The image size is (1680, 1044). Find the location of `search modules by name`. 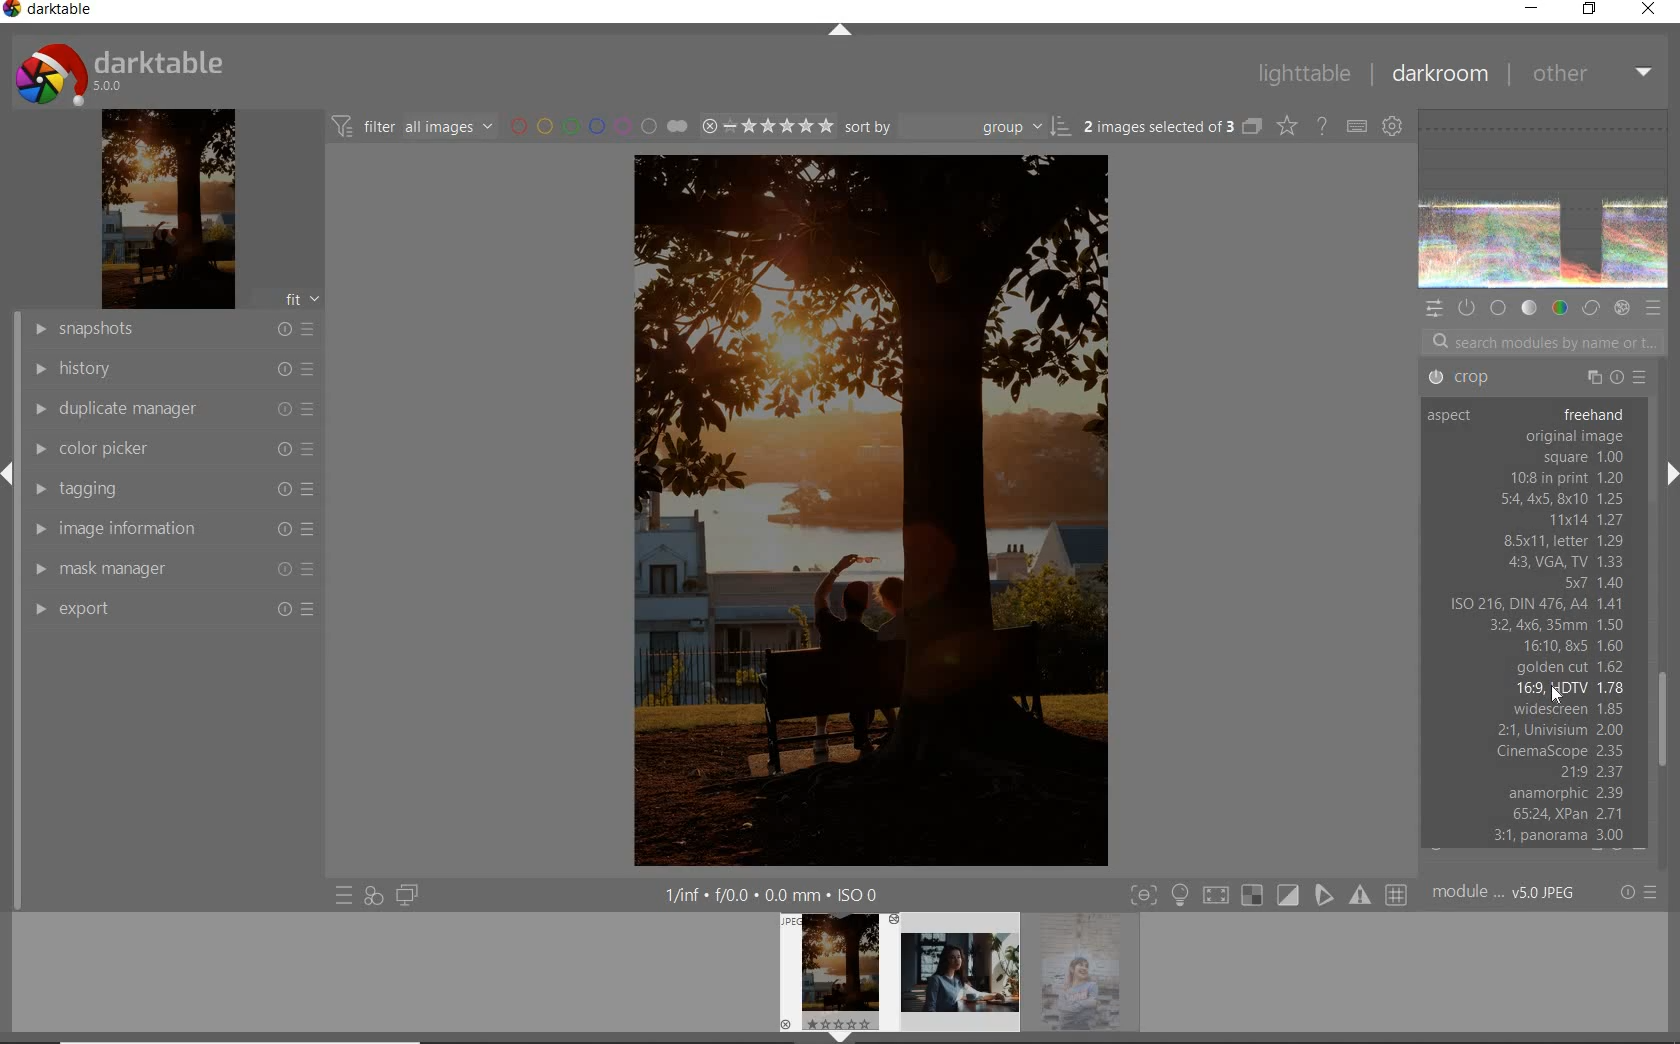

search modules by name is located at coordinates (1534, 341).